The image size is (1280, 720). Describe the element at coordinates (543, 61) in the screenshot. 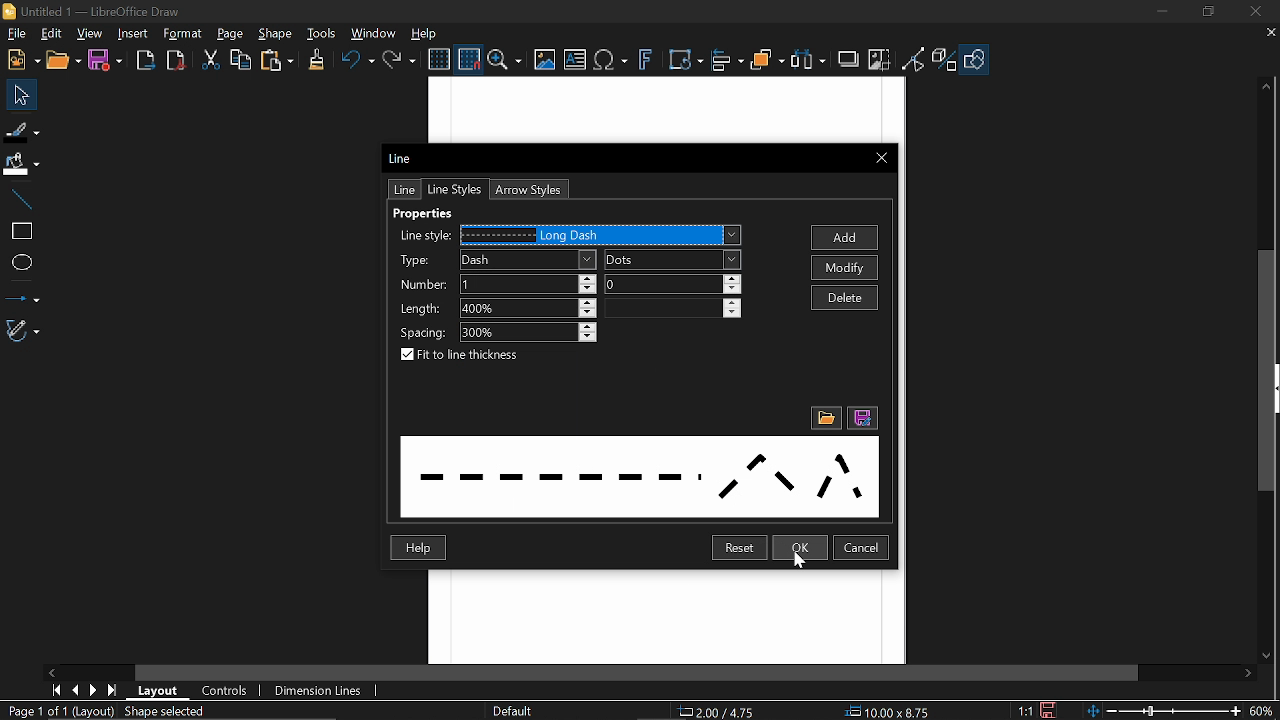

I see `Insert image` at that location.